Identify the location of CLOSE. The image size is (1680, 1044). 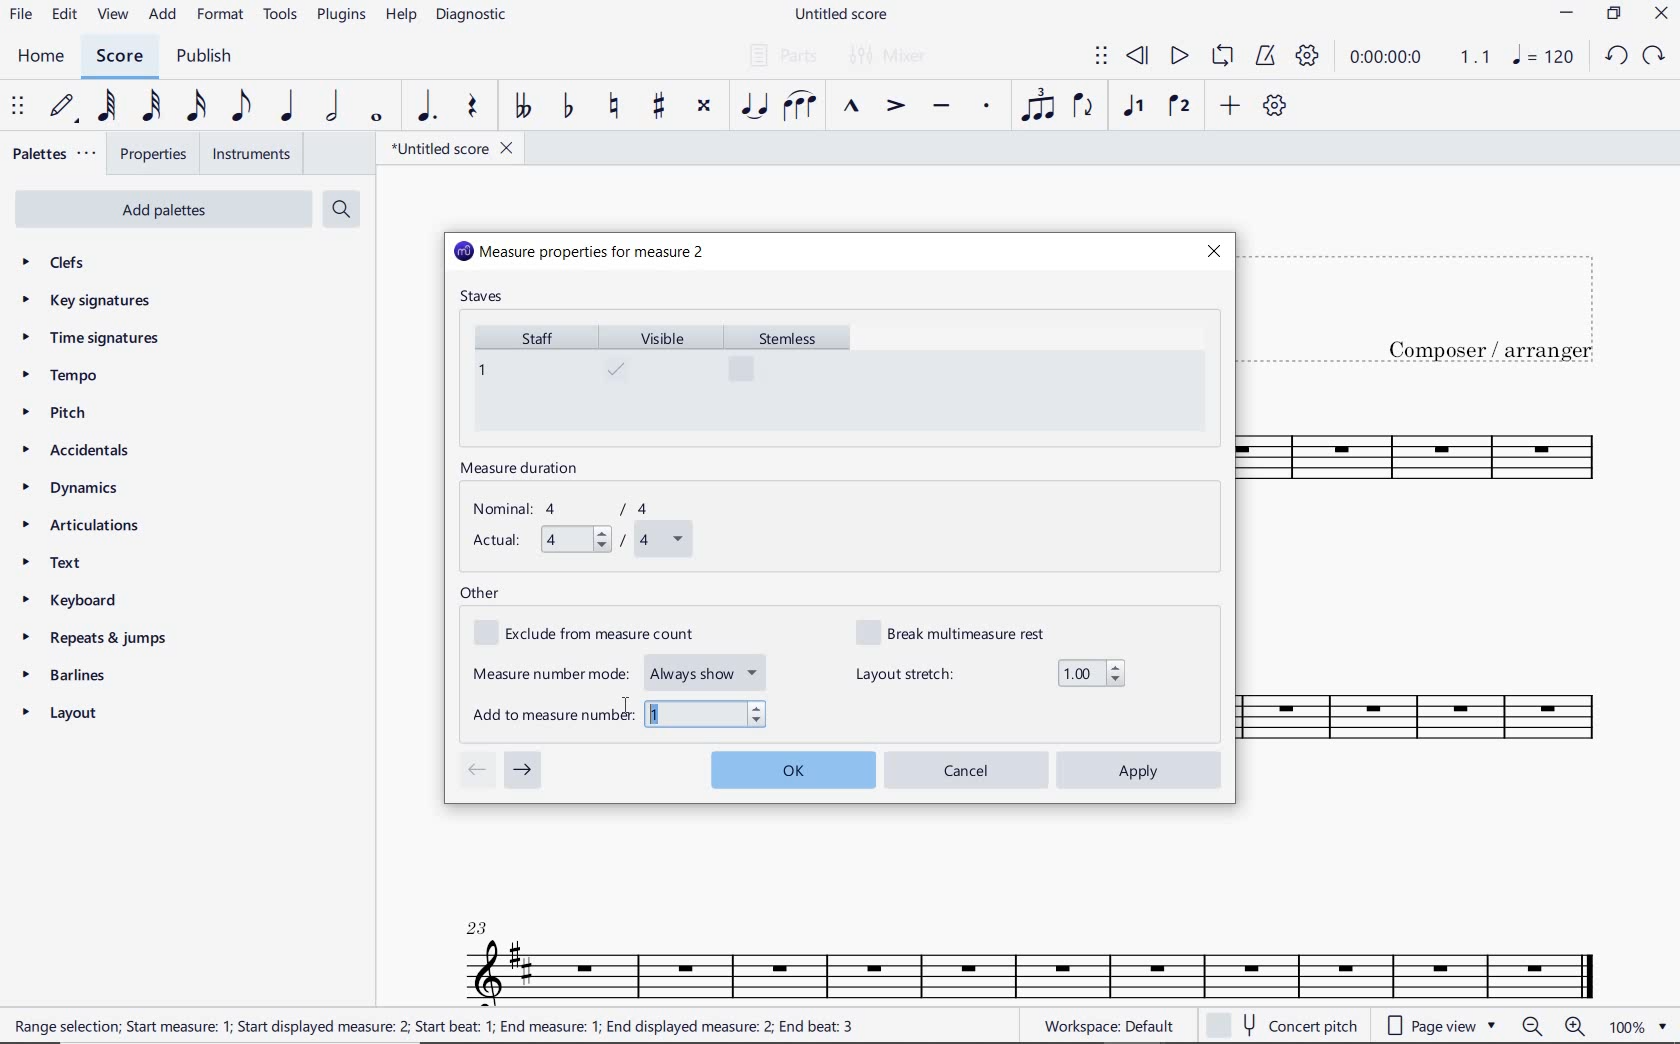
(1661, 16).